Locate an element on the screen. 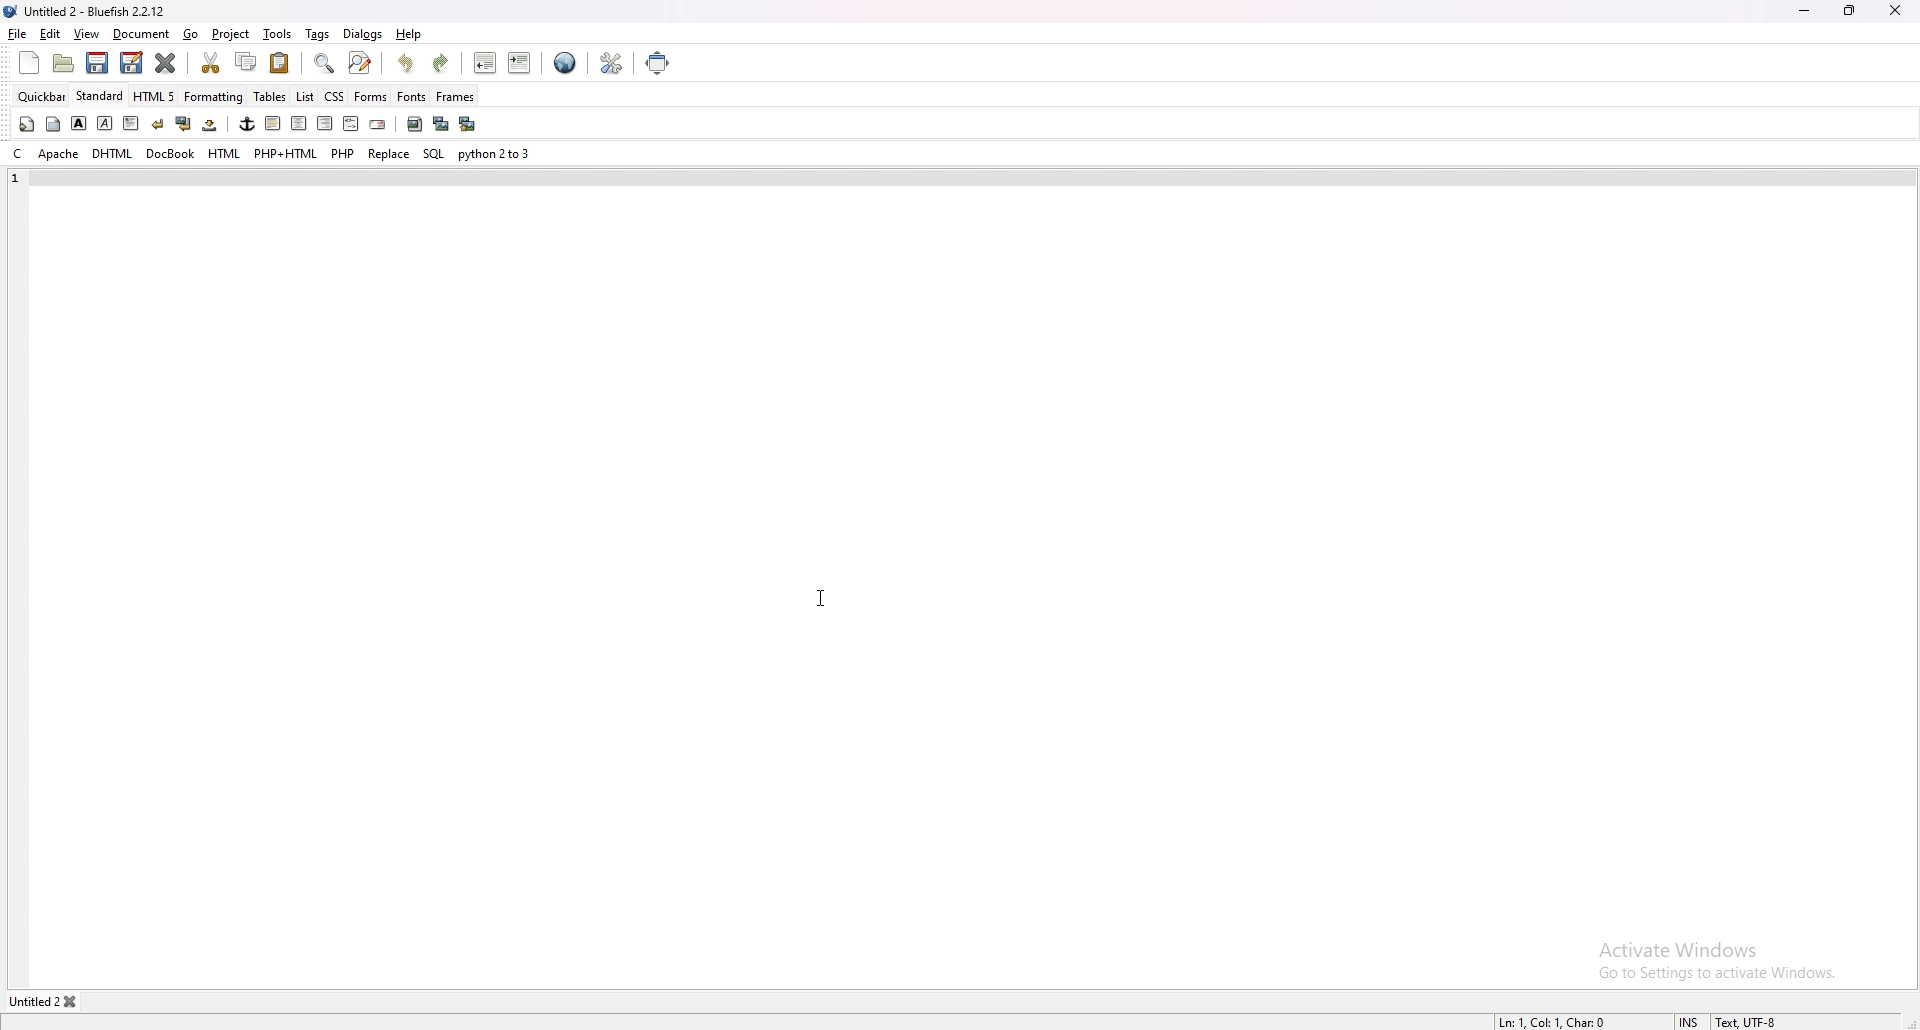 The height and width of the screenshot is (1030, 1920). save as is located at coordinates (132, 64).